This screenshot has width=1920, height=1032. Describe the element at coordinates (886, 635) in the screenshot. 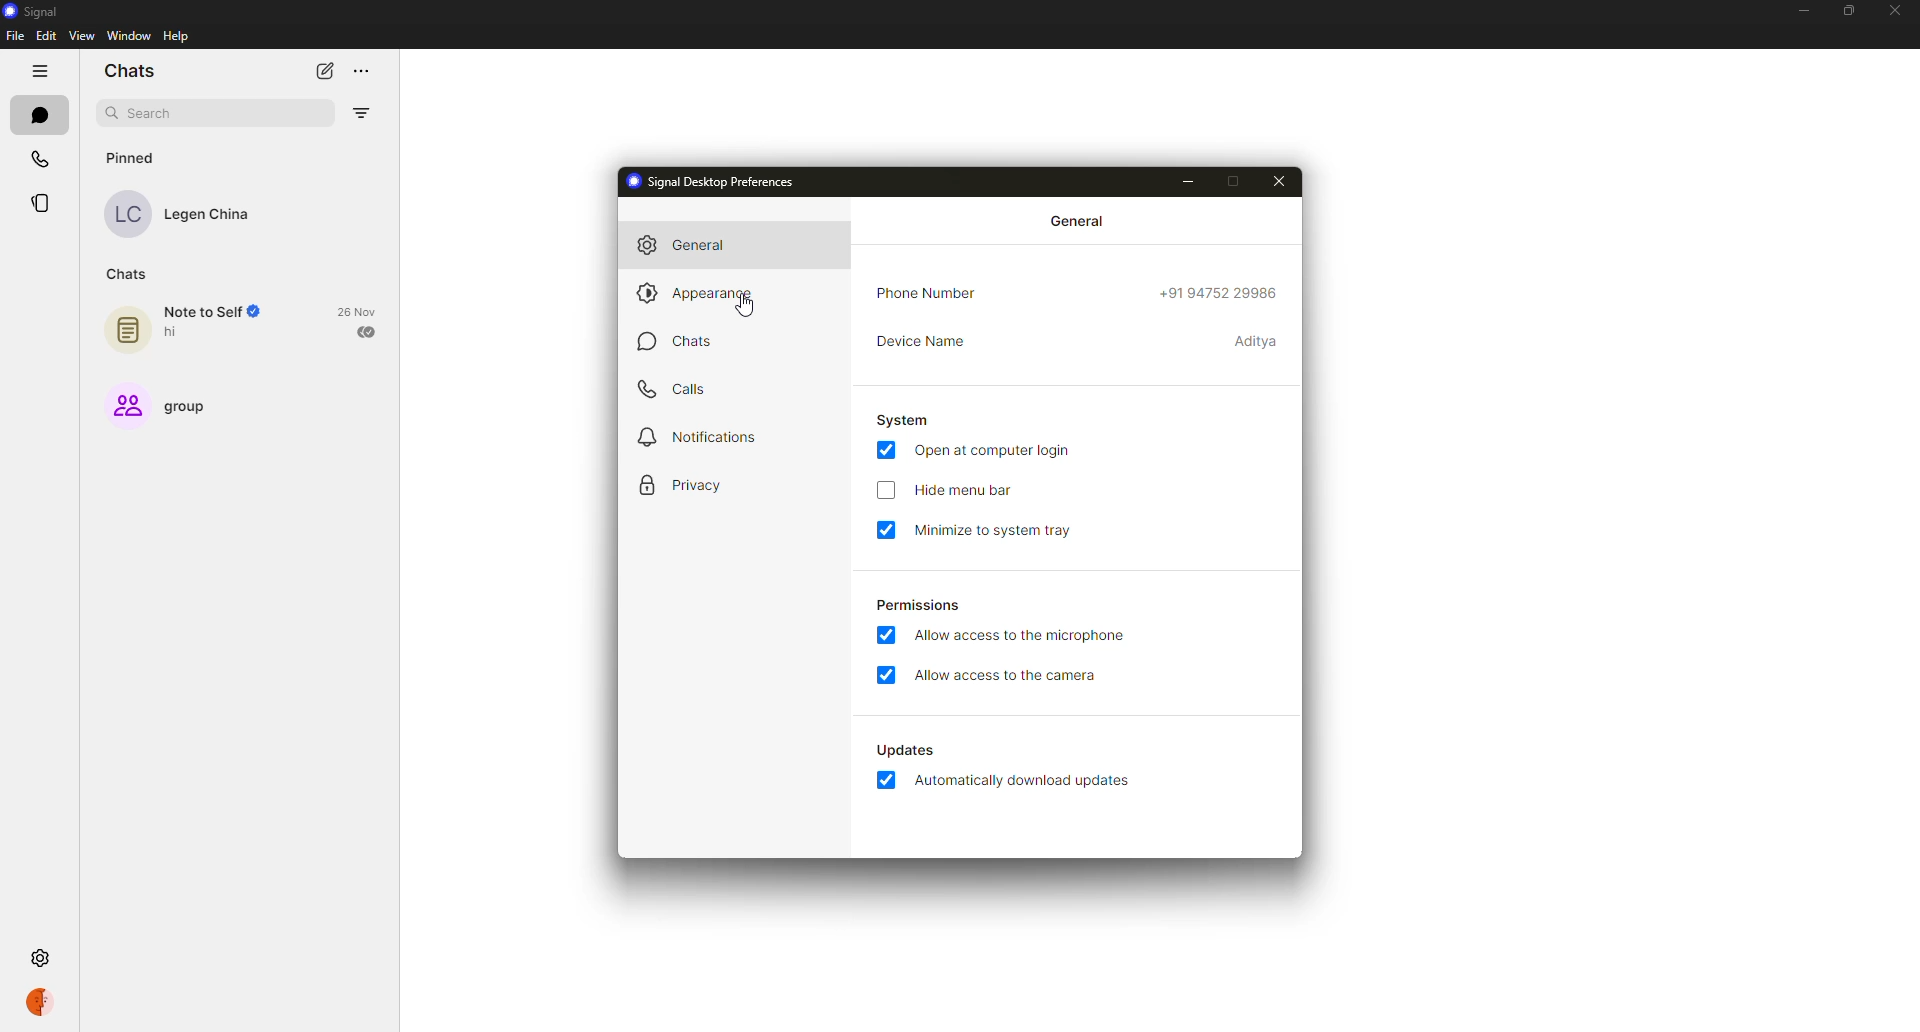

I see `enabled` at that location.